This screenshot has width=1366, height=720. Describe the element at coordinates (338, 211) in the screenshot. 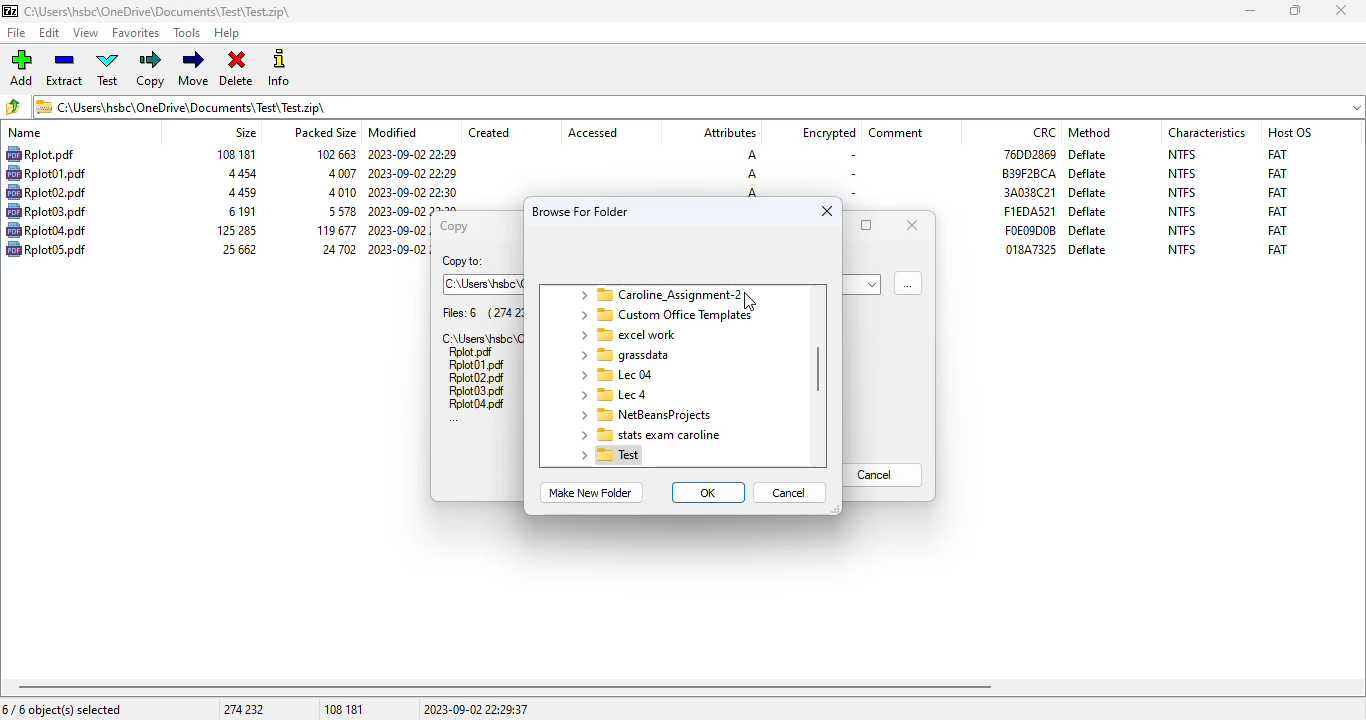

I see `packed size` at that location.